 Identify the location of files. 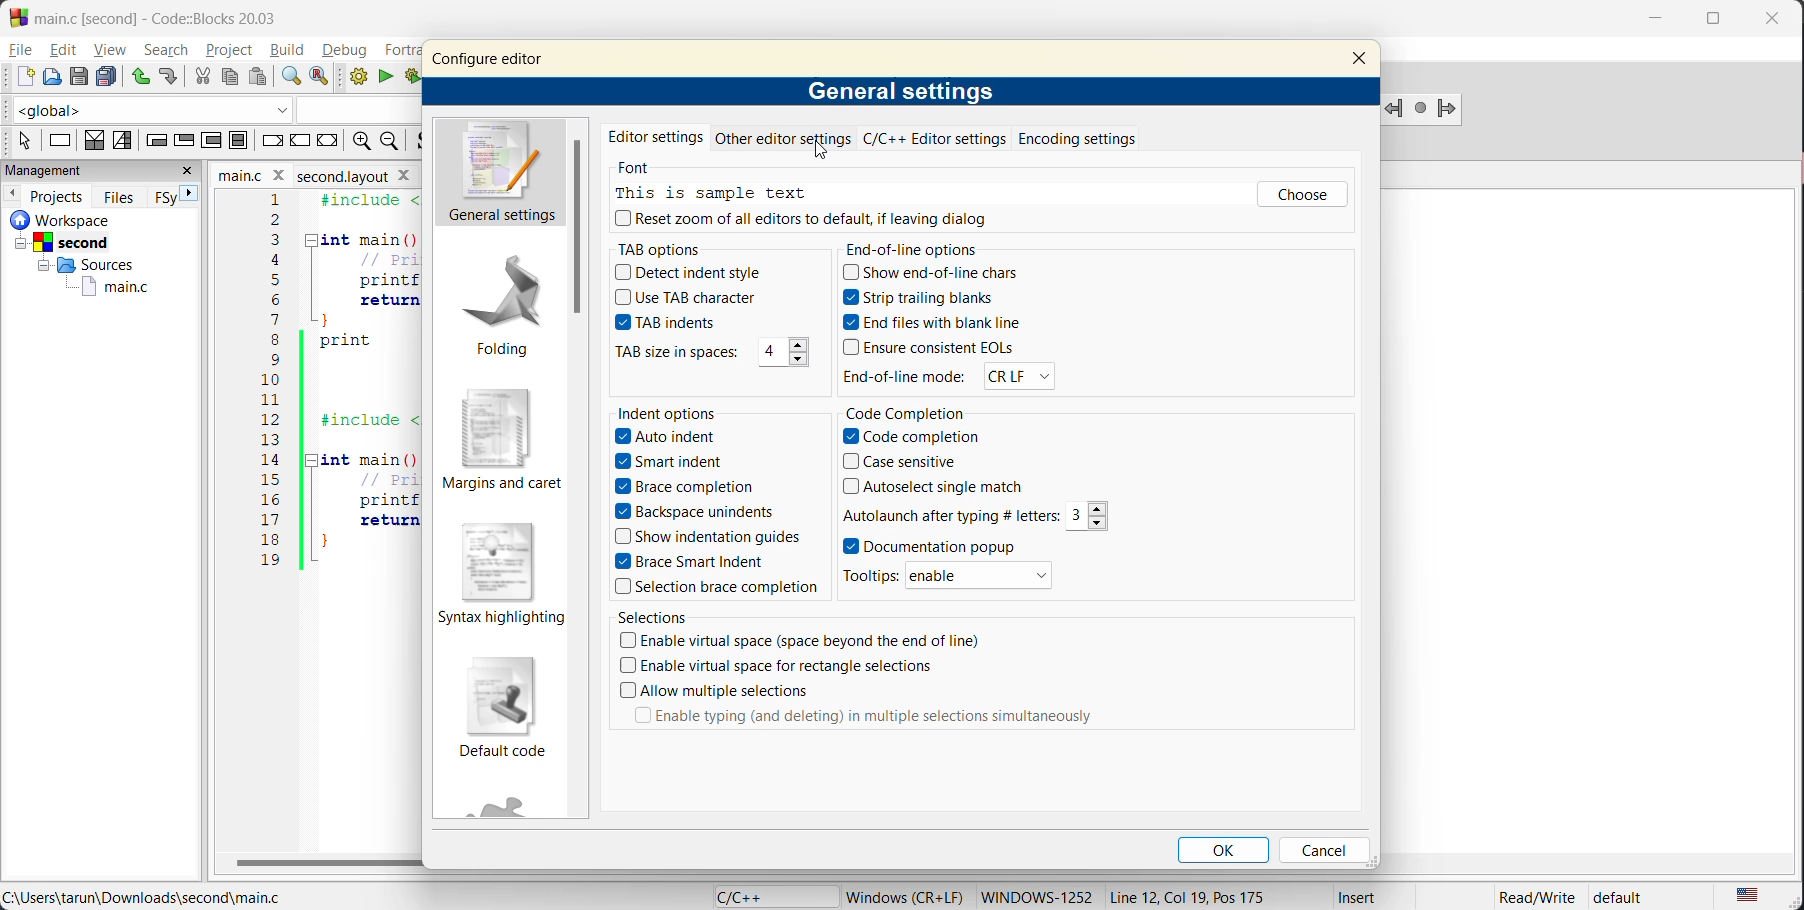
(116, 196).